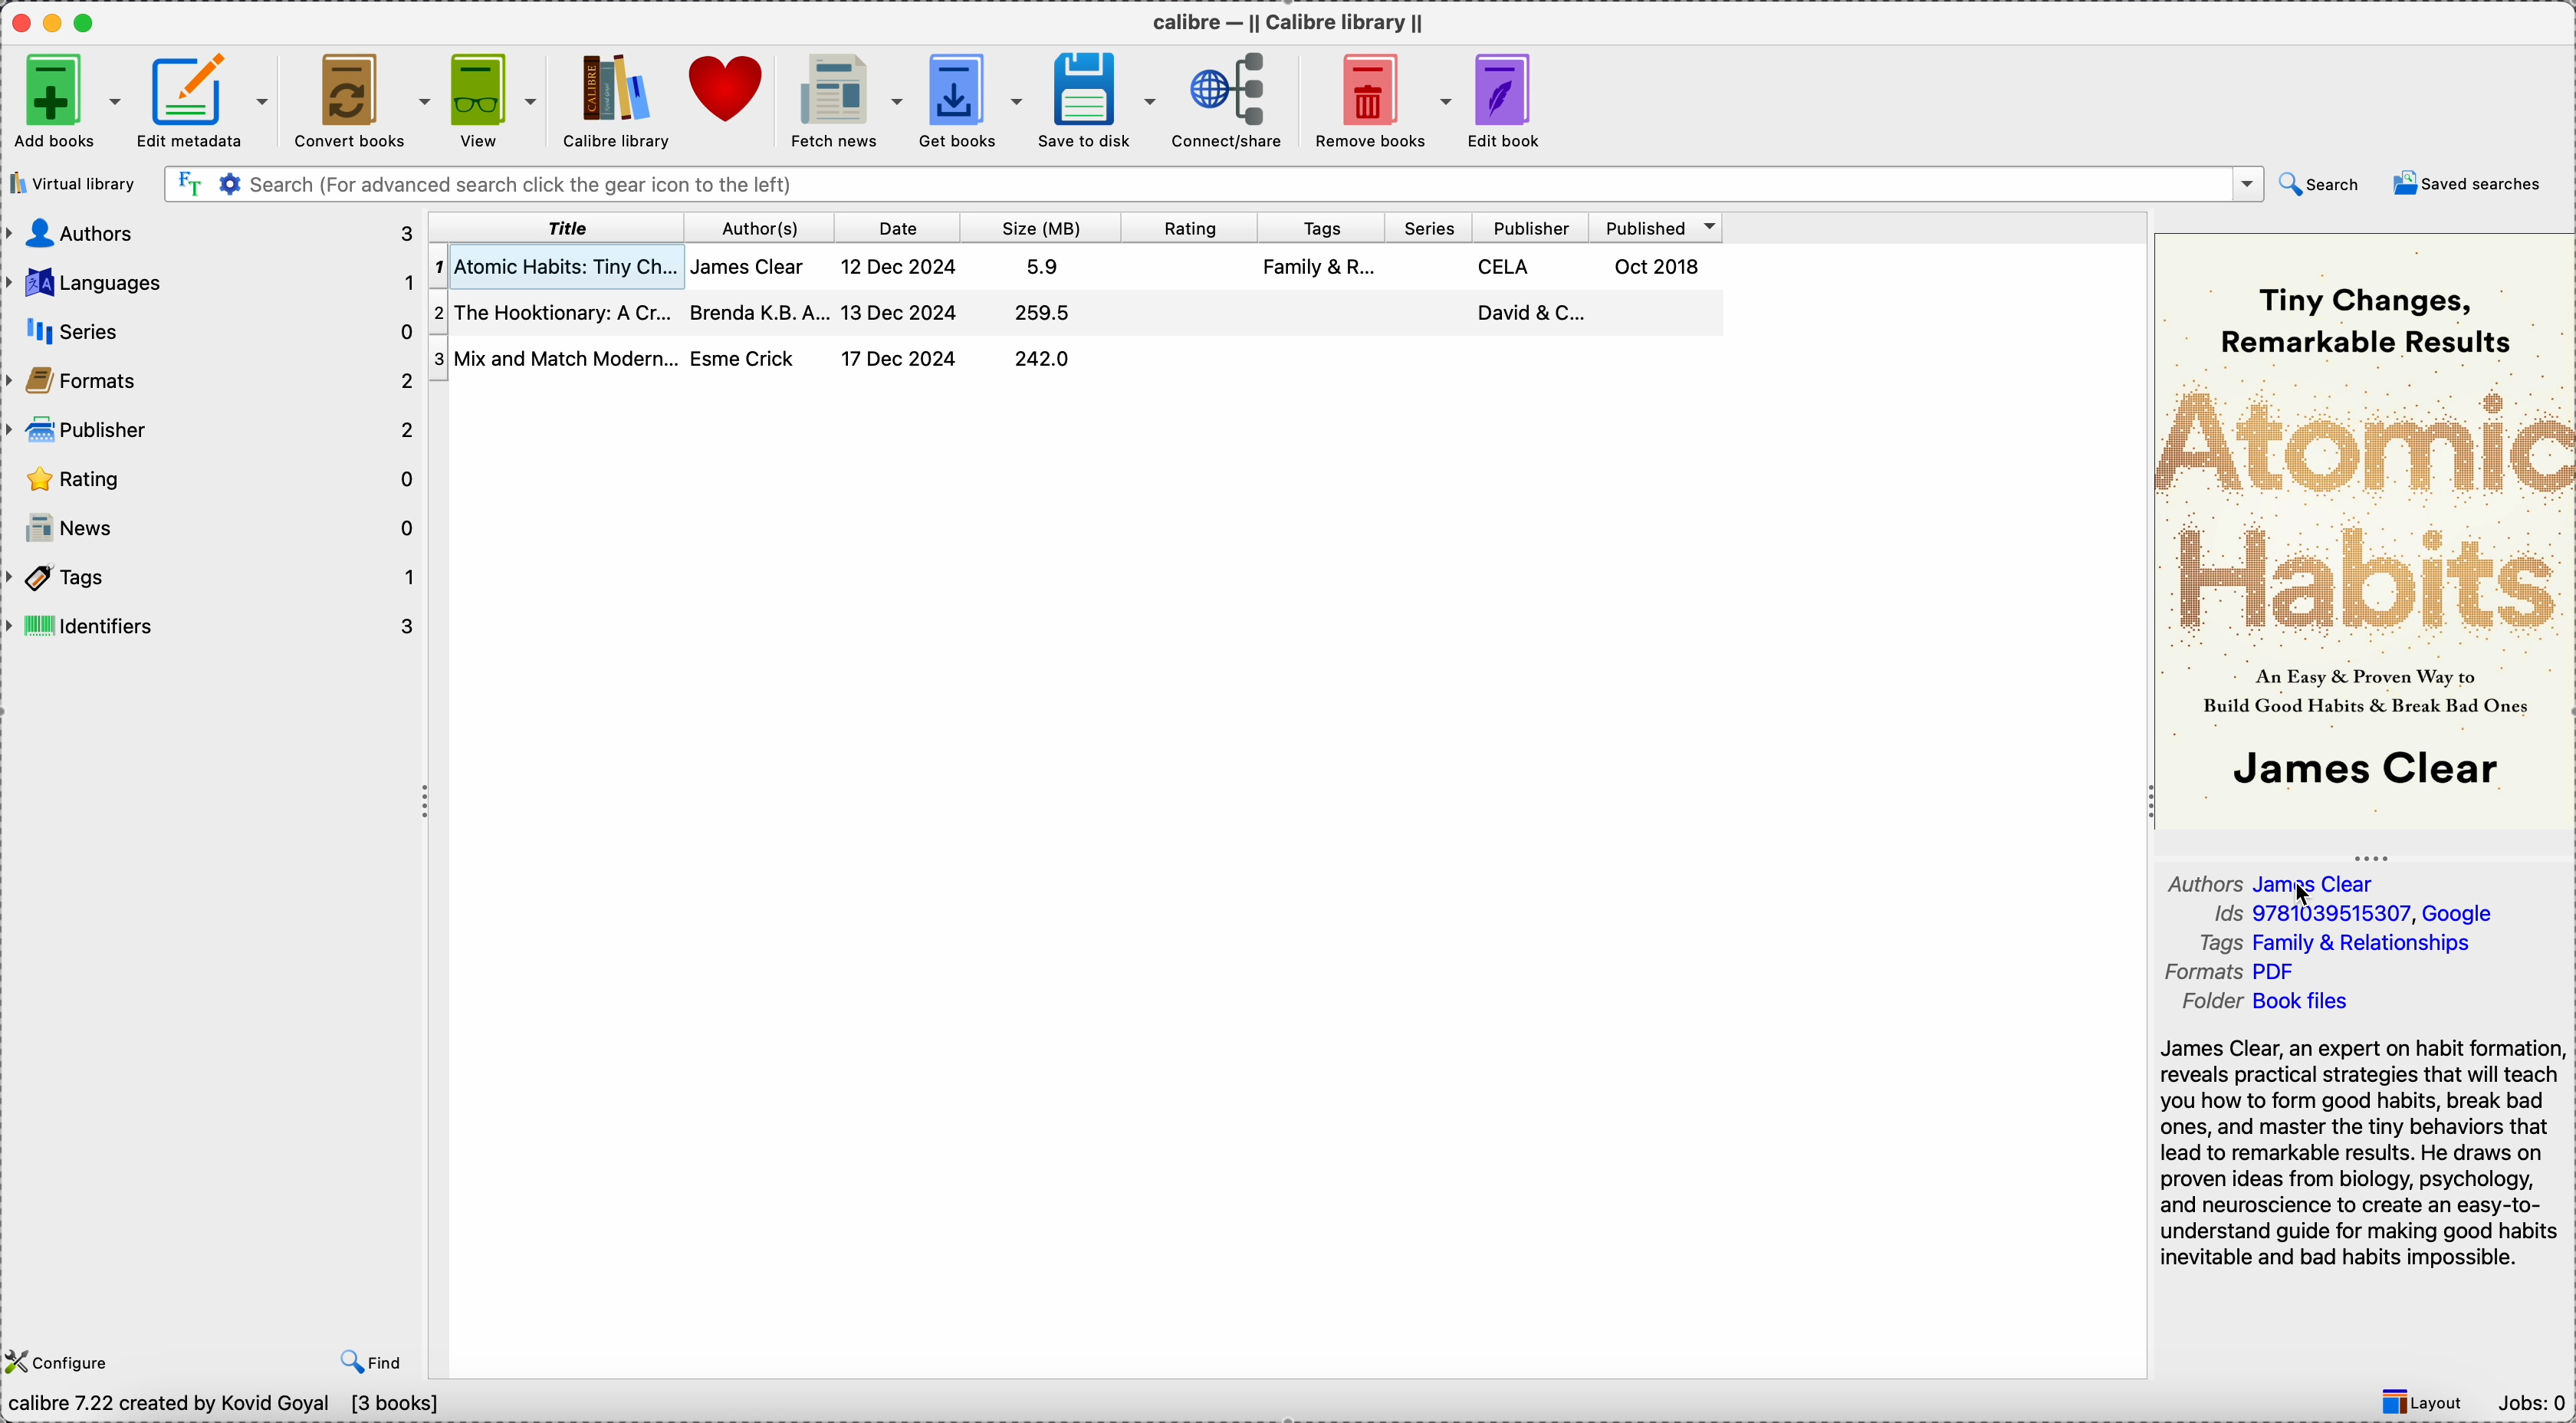  I want to click on add books, so click(63, 100).